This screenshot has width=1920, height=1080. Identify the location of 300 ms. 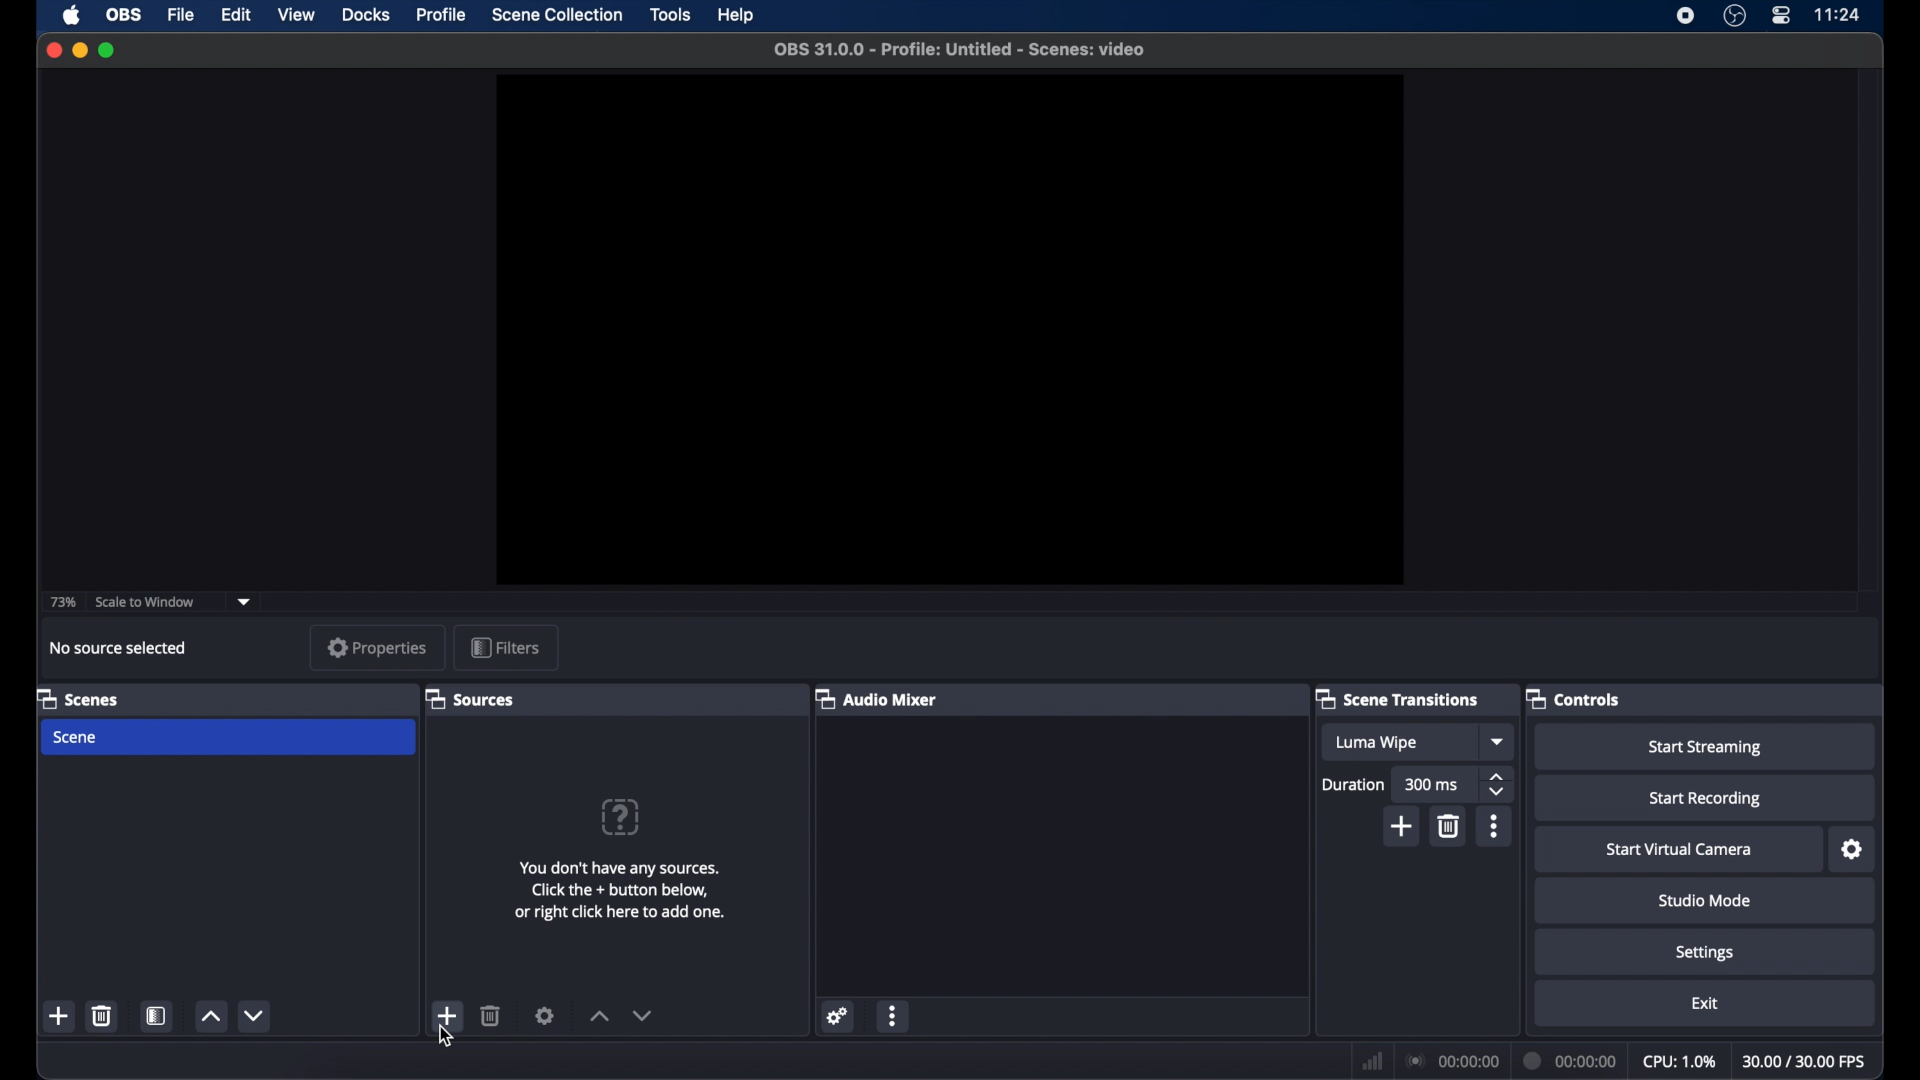
(1432, 784).